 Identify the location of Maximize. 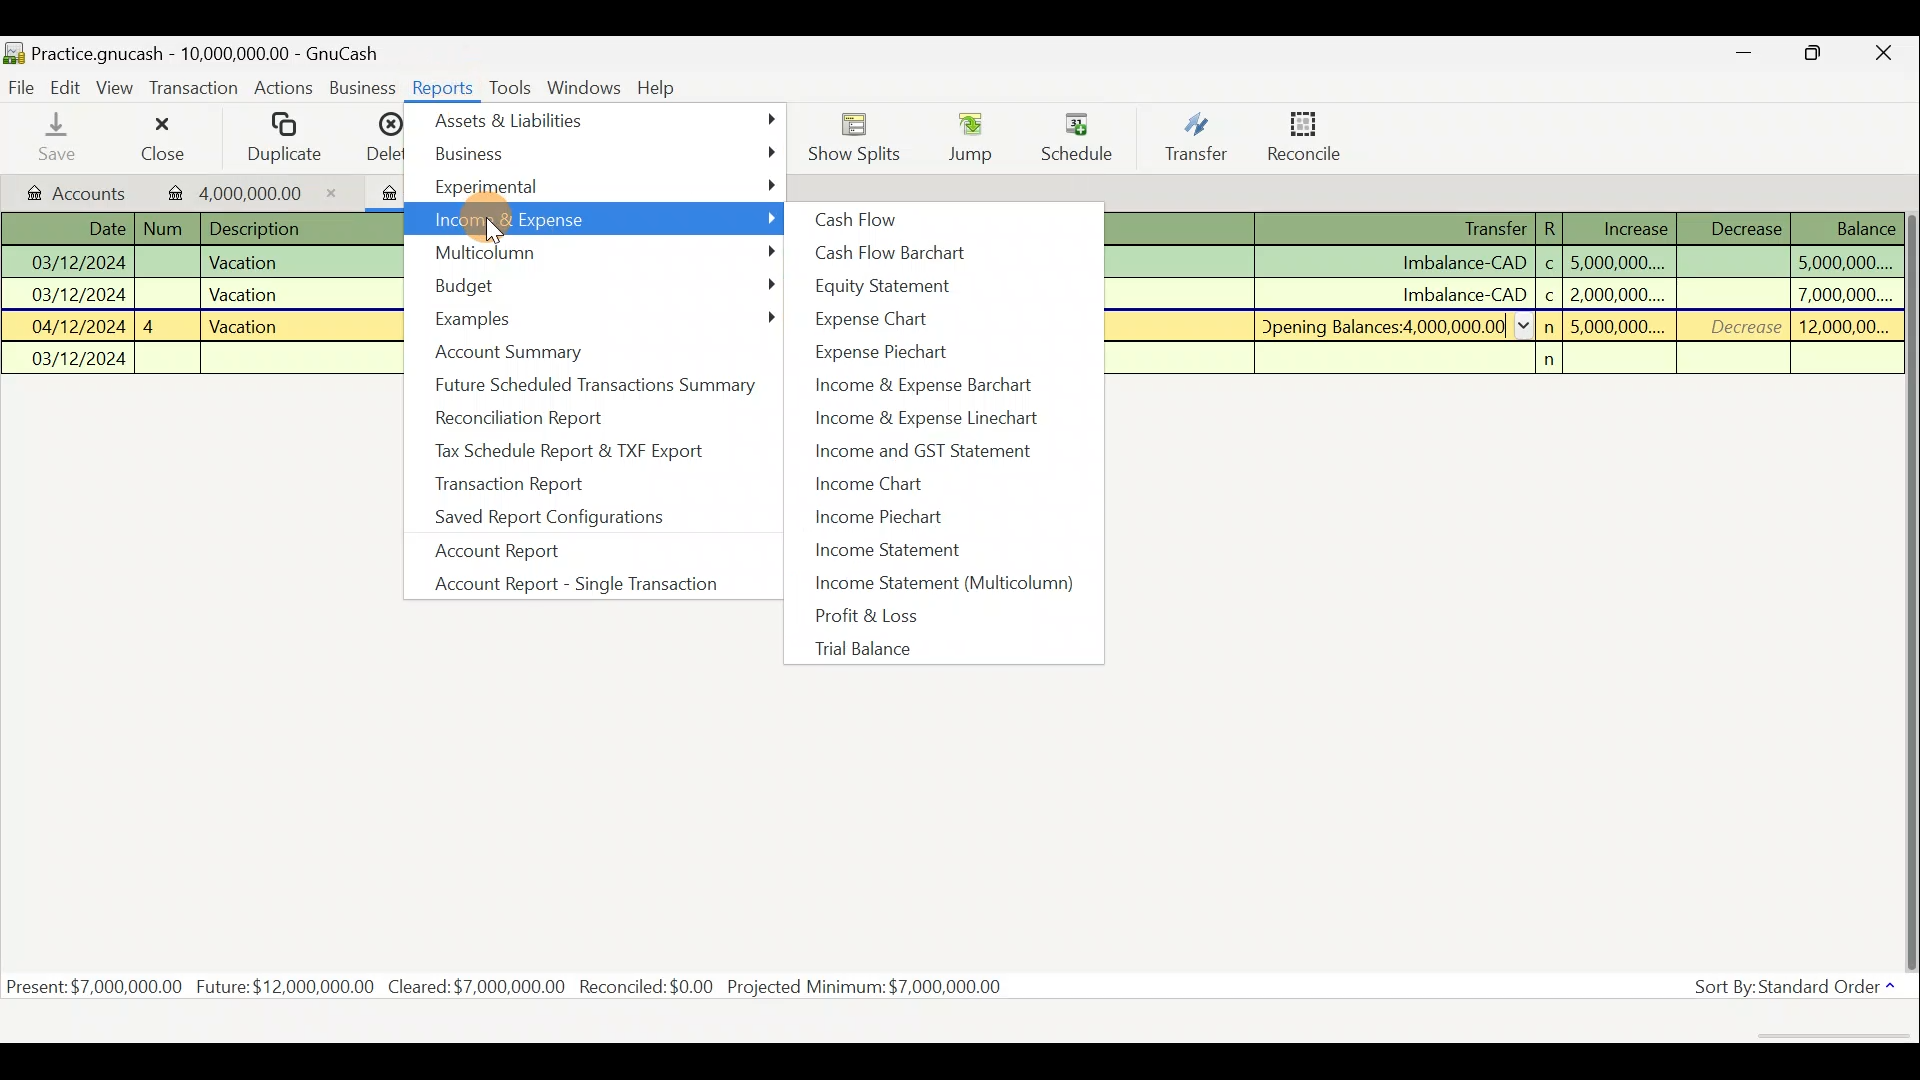
(1811, 55).